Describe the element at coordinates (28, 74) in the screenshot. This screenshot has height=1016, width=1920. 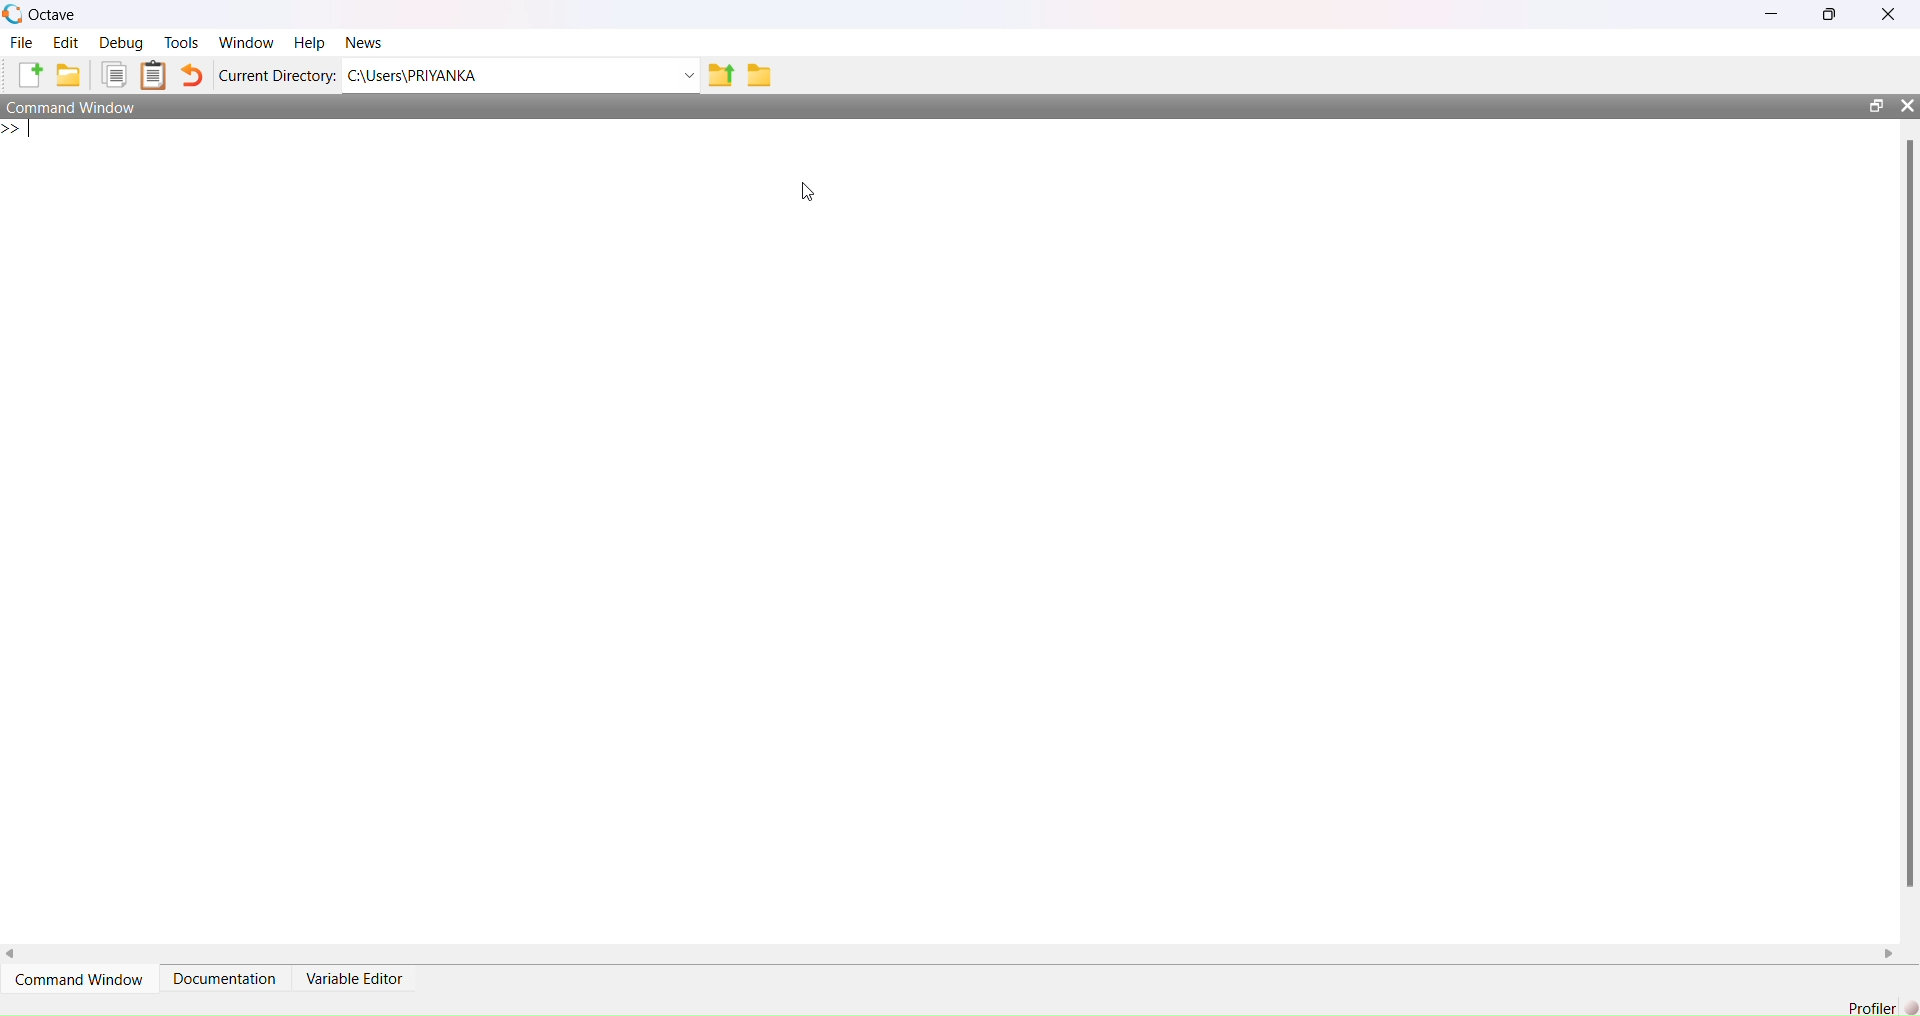
I see `New script` at that location.